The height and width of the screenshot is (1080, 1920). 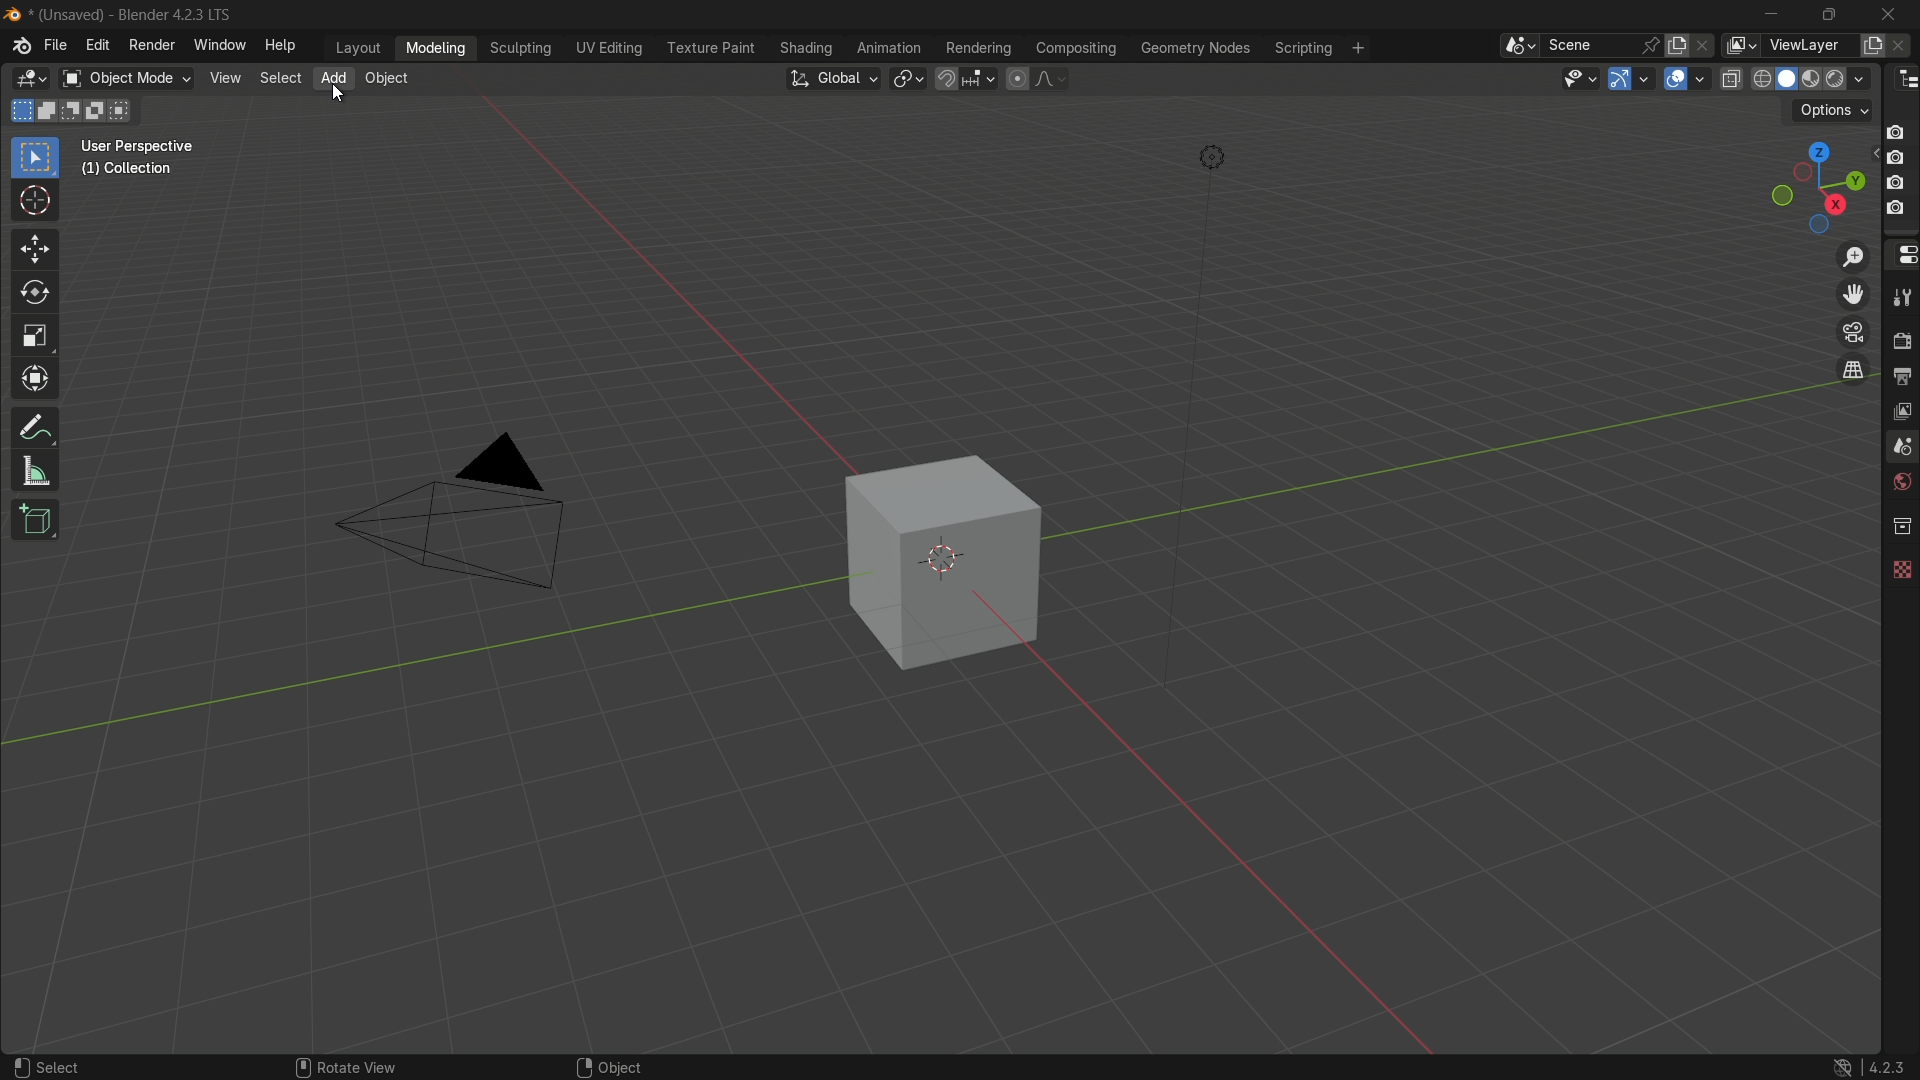 What do you see at coordinates (19, 45) in the screenshot?
I see `logo` at bounding box center [19, 45].